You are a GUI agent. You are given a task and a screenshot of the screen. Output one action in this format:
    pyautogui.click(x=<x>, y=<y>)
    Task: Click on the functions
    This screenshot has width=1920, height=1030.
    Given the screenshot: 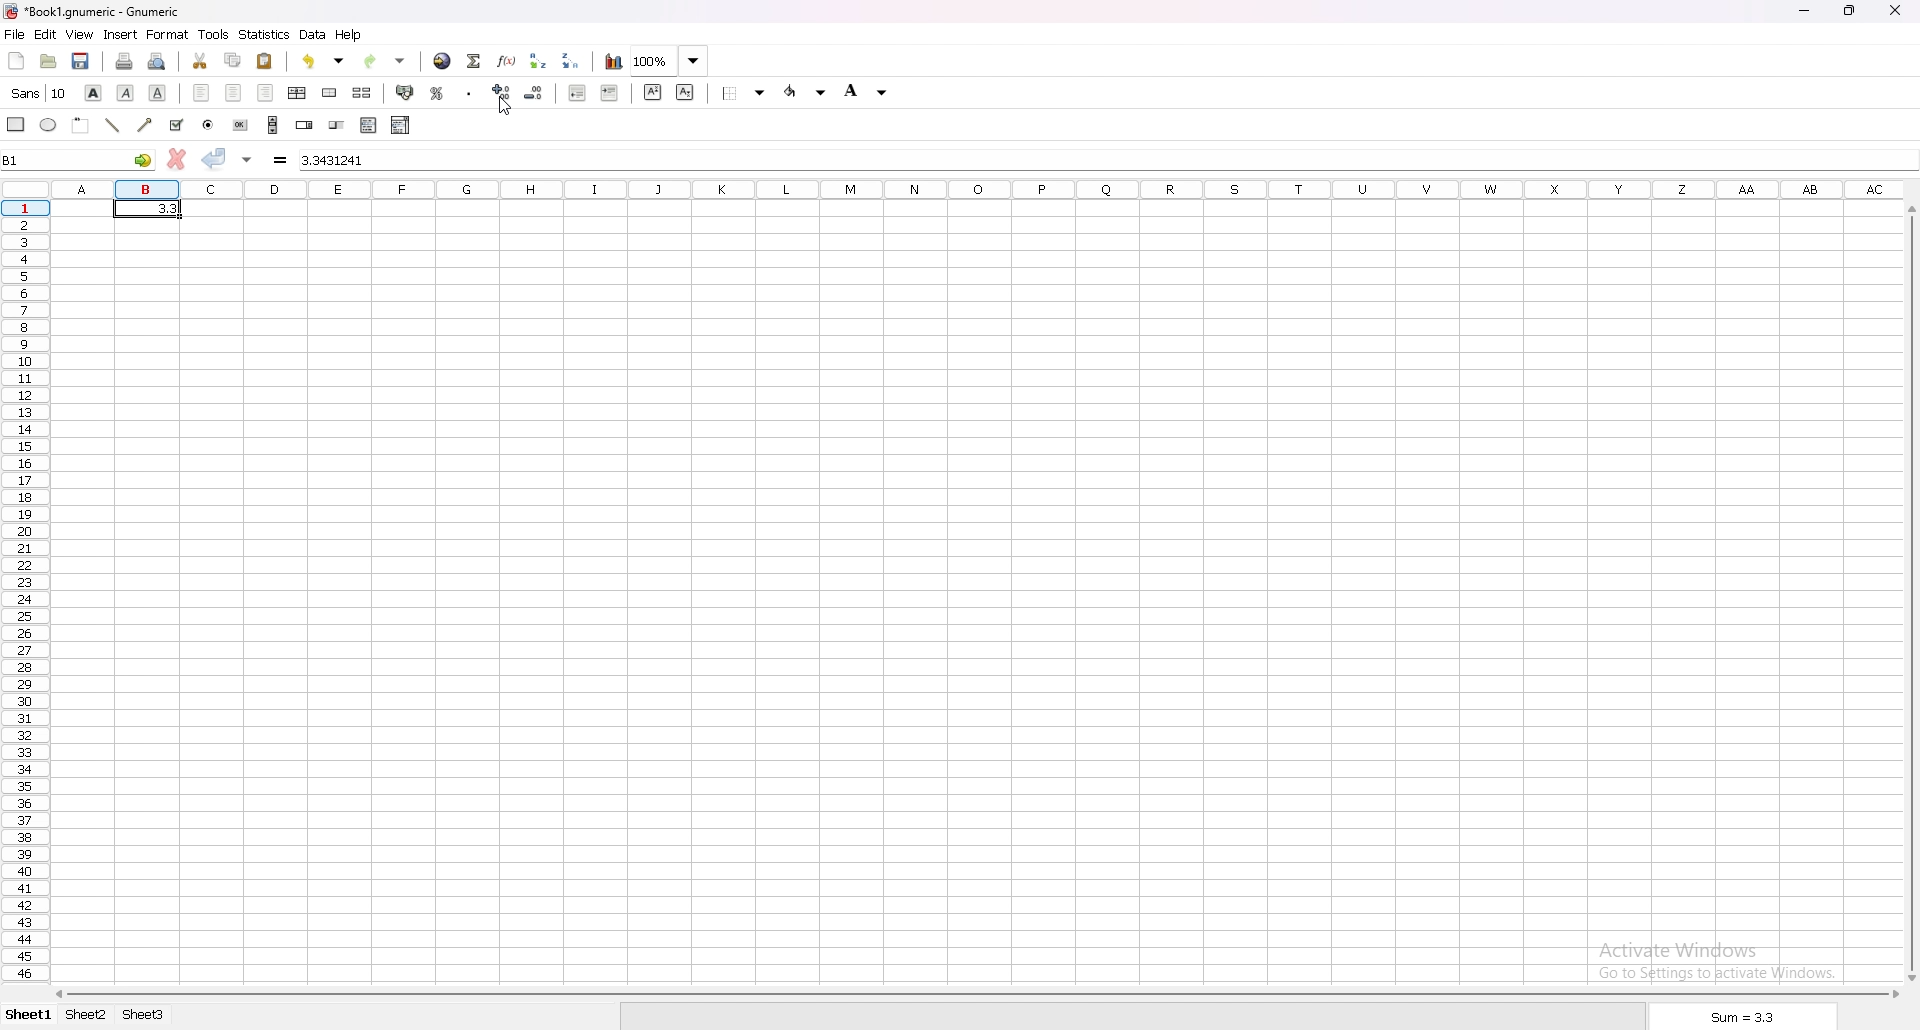 What is the action you would take?
    pyautogui.click(x=507, y=61)
    